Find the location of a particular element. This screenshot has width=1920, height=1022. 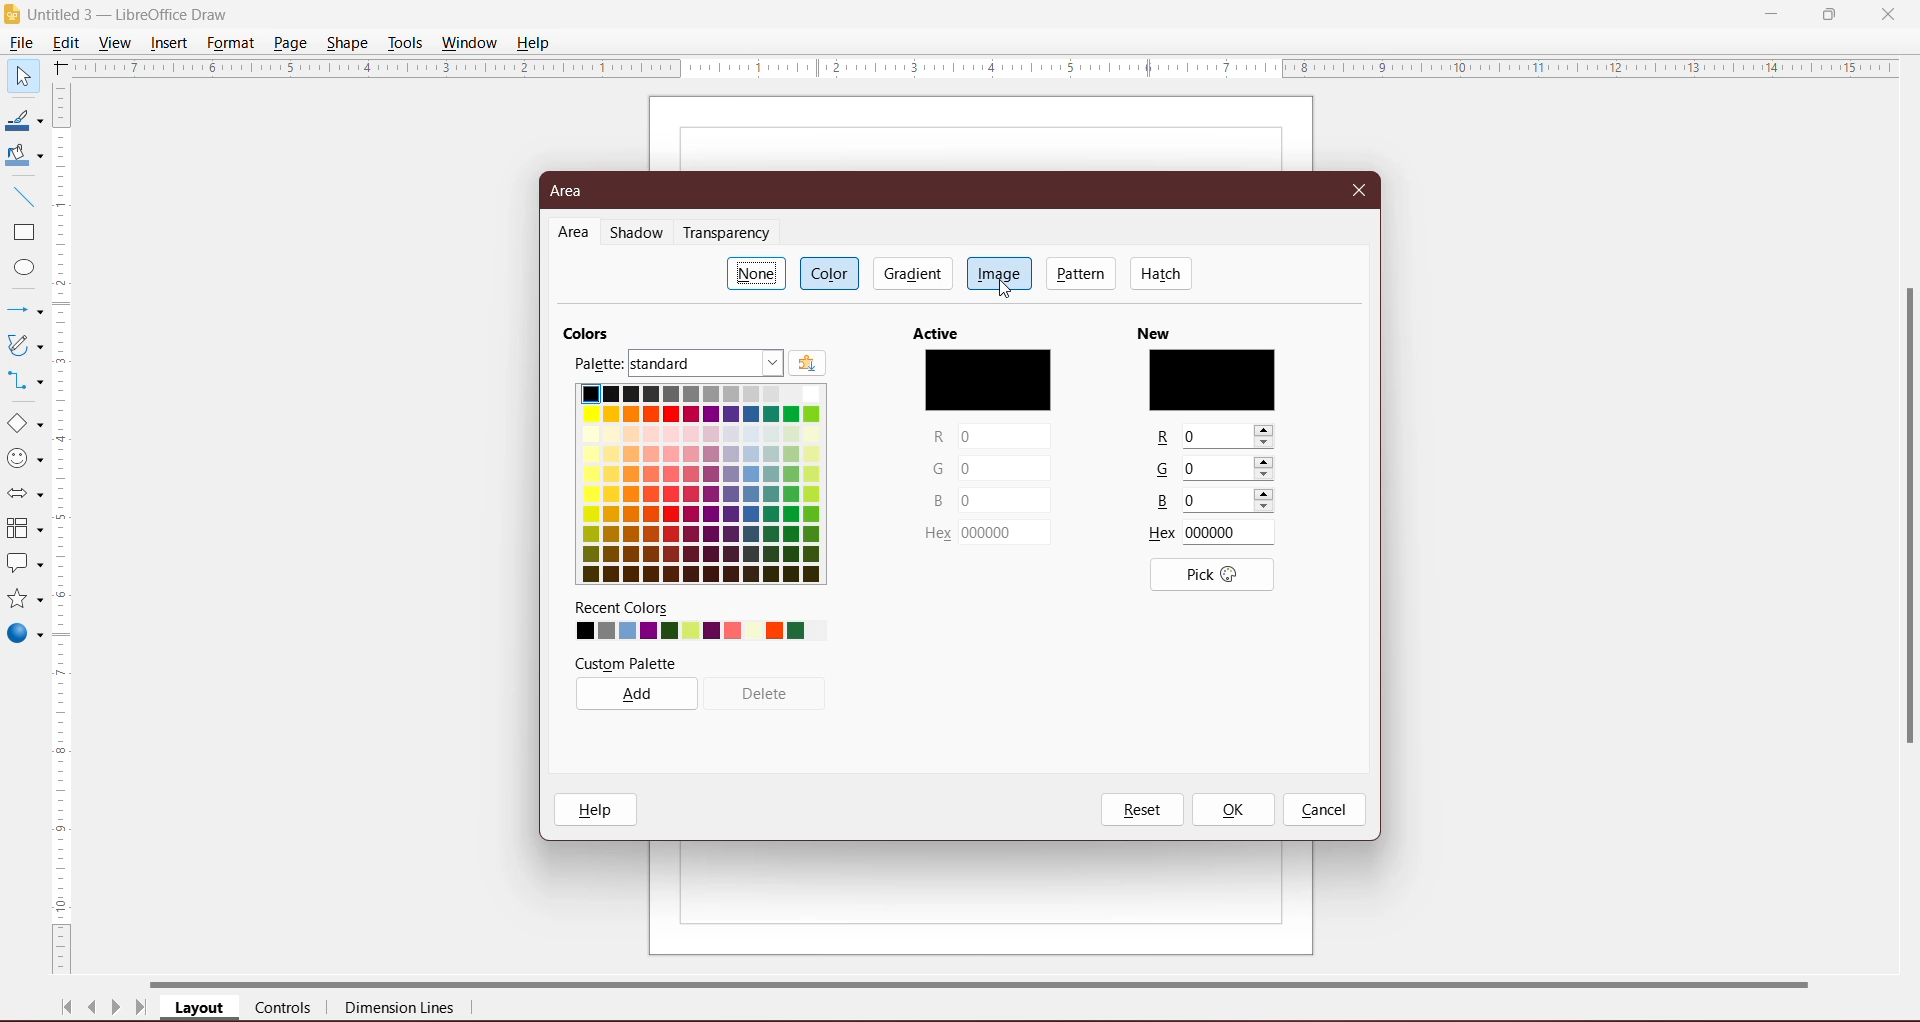

Minimize is located at coordinates (1773, 12).